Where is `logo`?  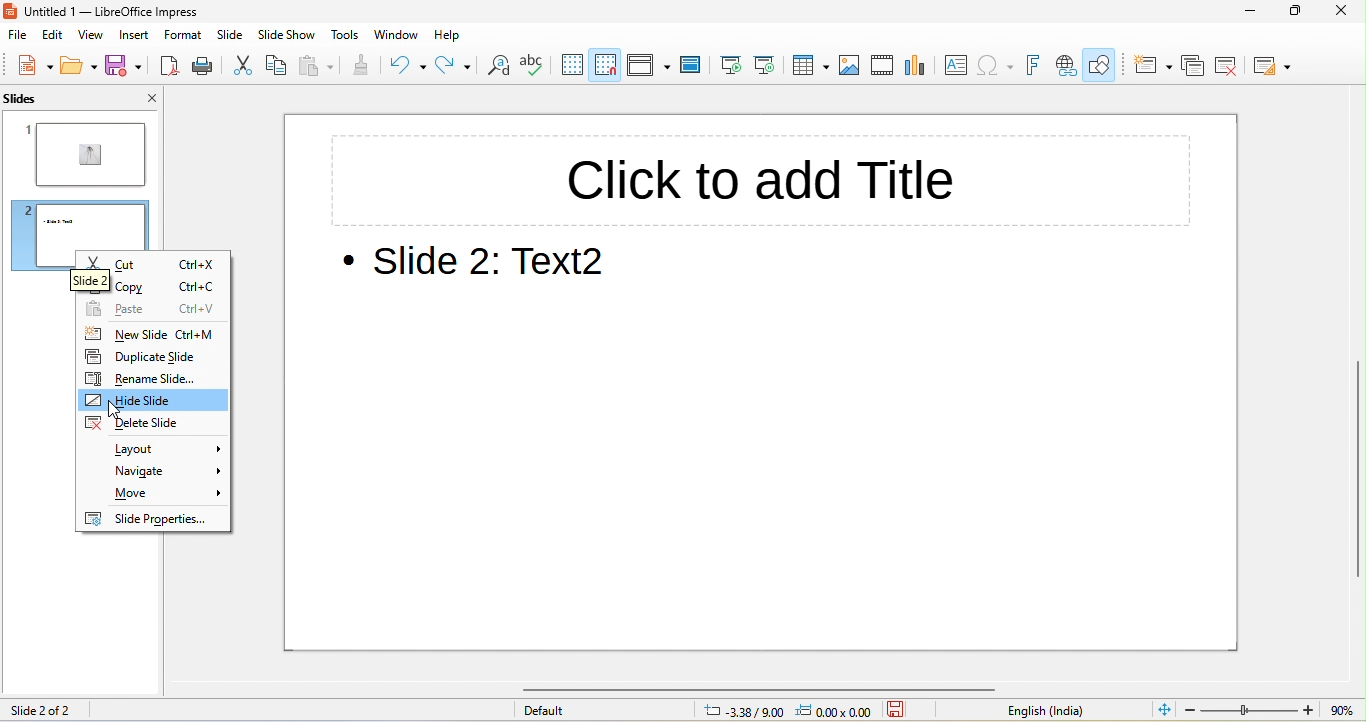 logo is located at coordinates (13, 12).